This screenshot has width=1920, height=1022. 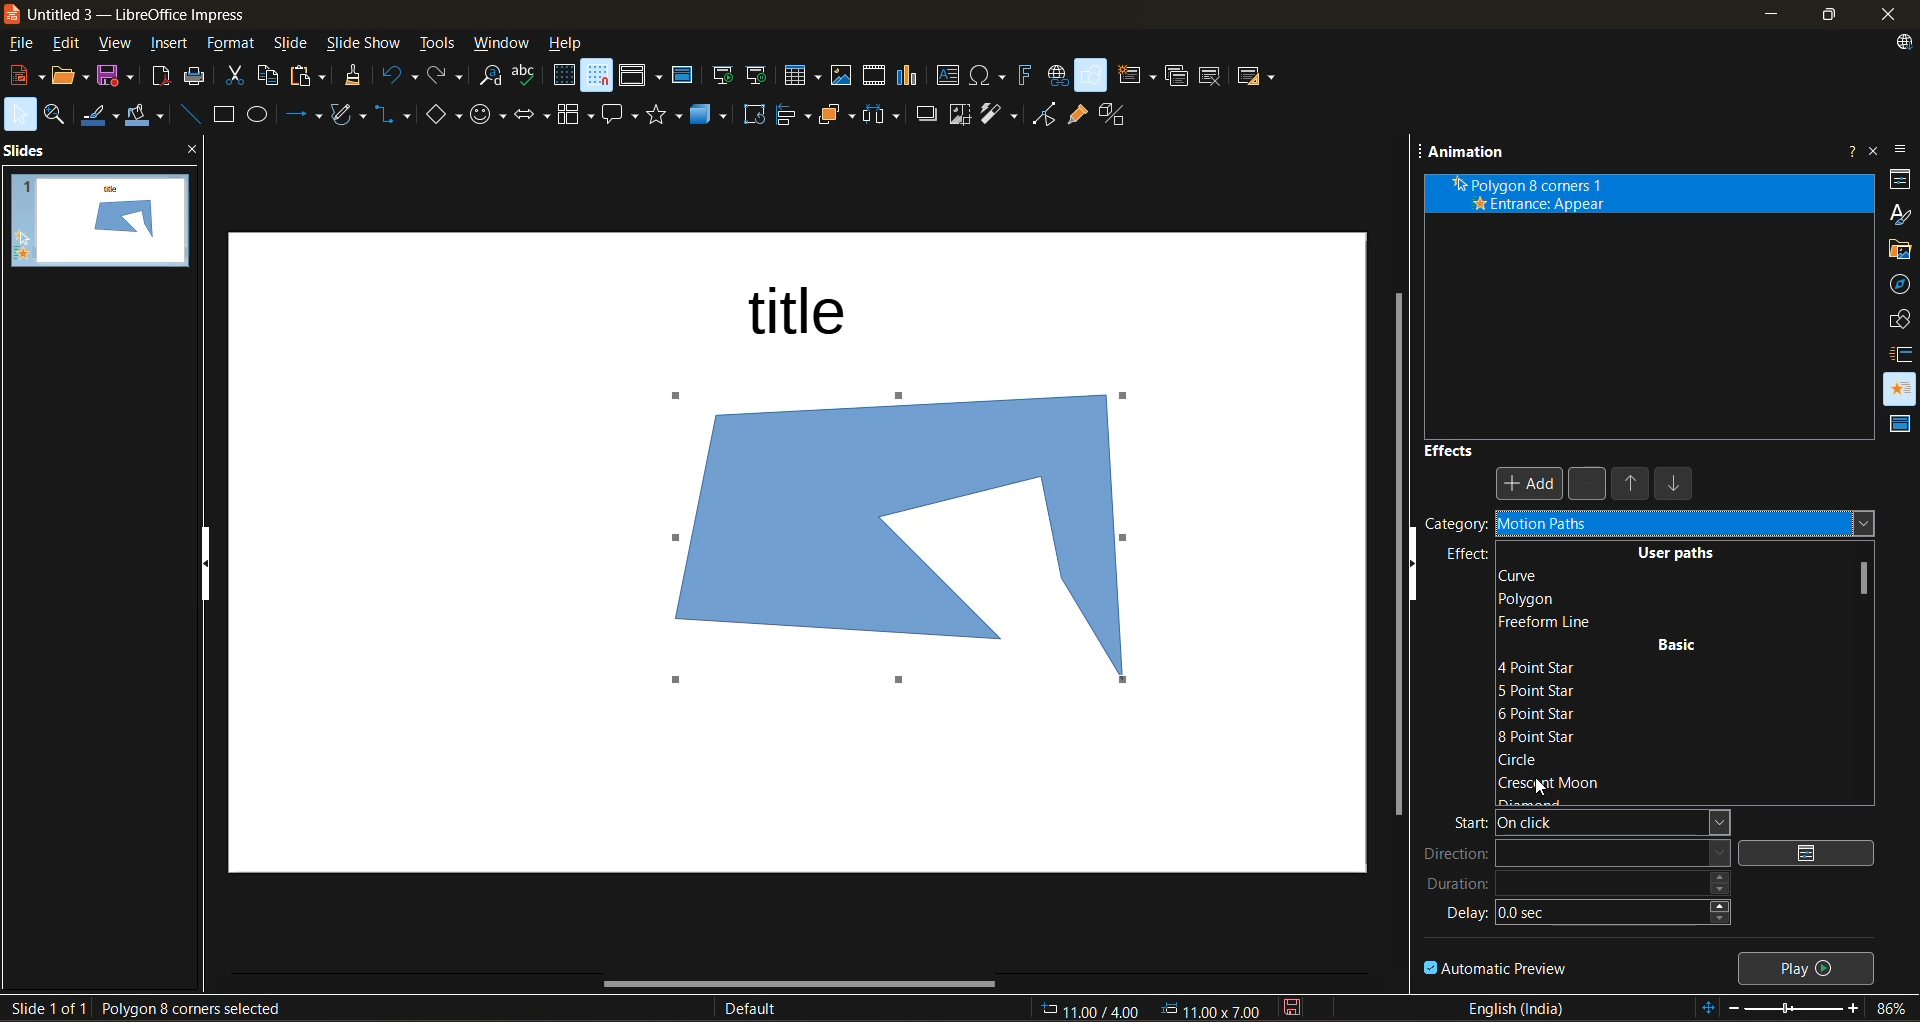 I want to click on shadow, so click(x=928, y=114).